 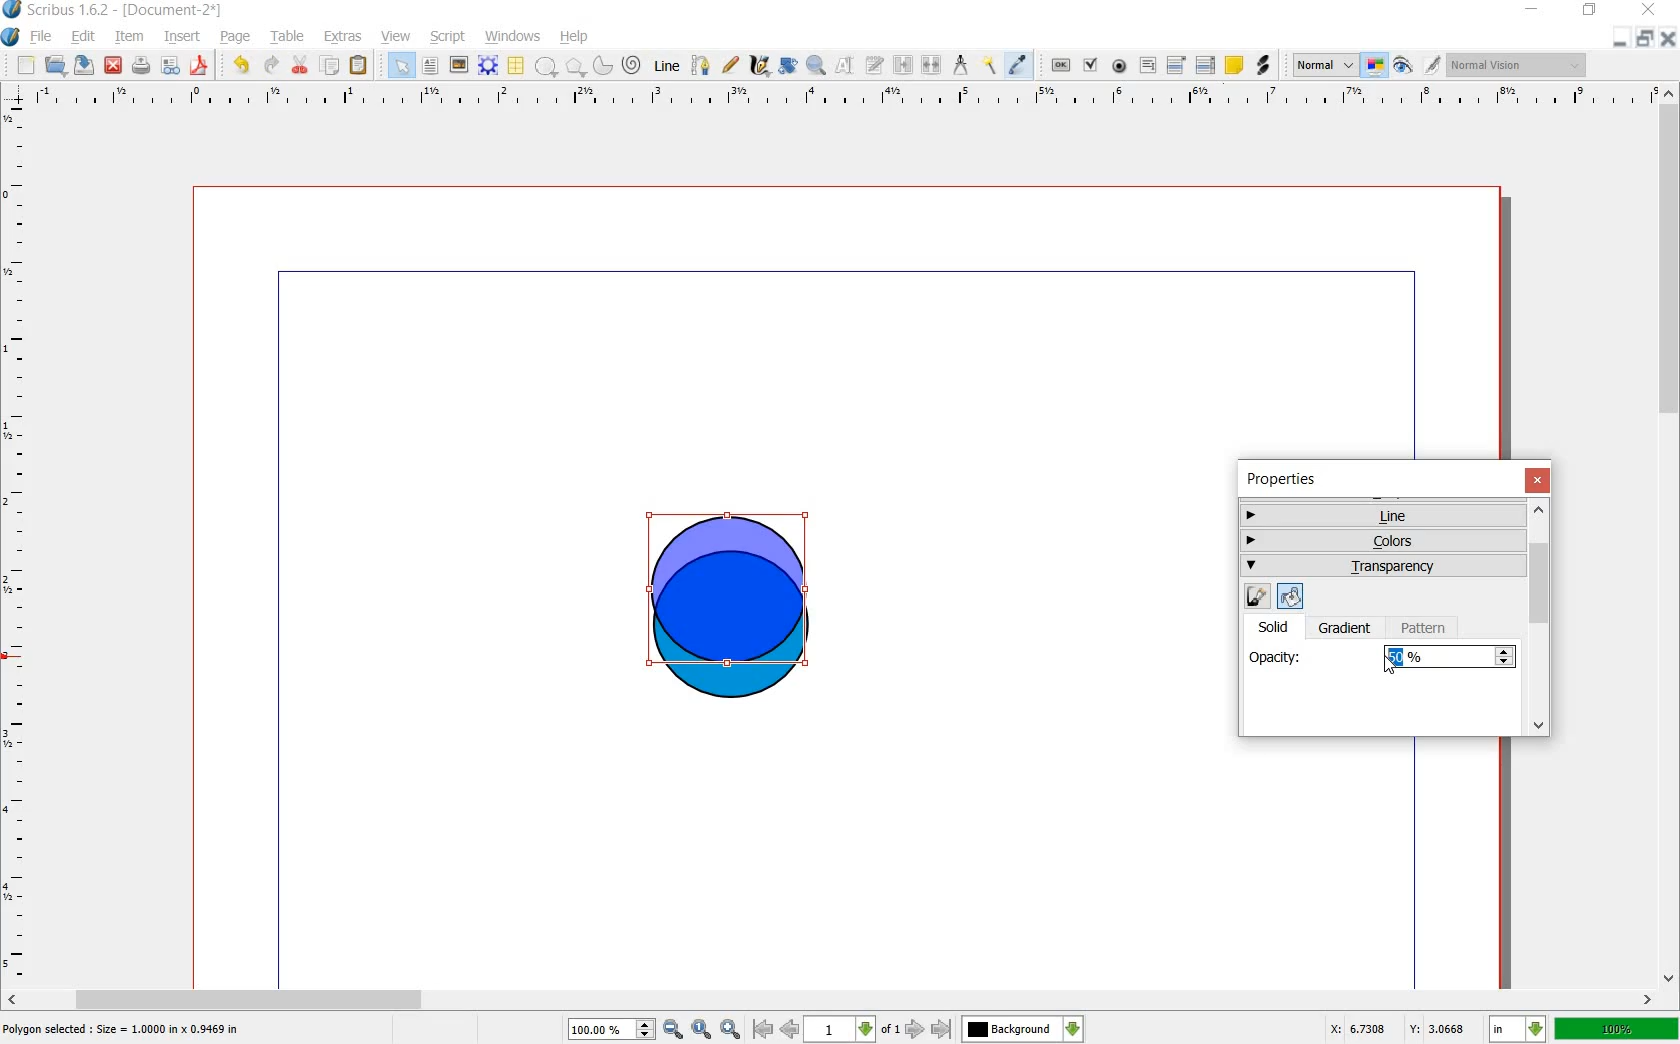 What do you see at coordinates (270, 66) in the screenshot?
I see `redo` at bounding box center [270, 66].